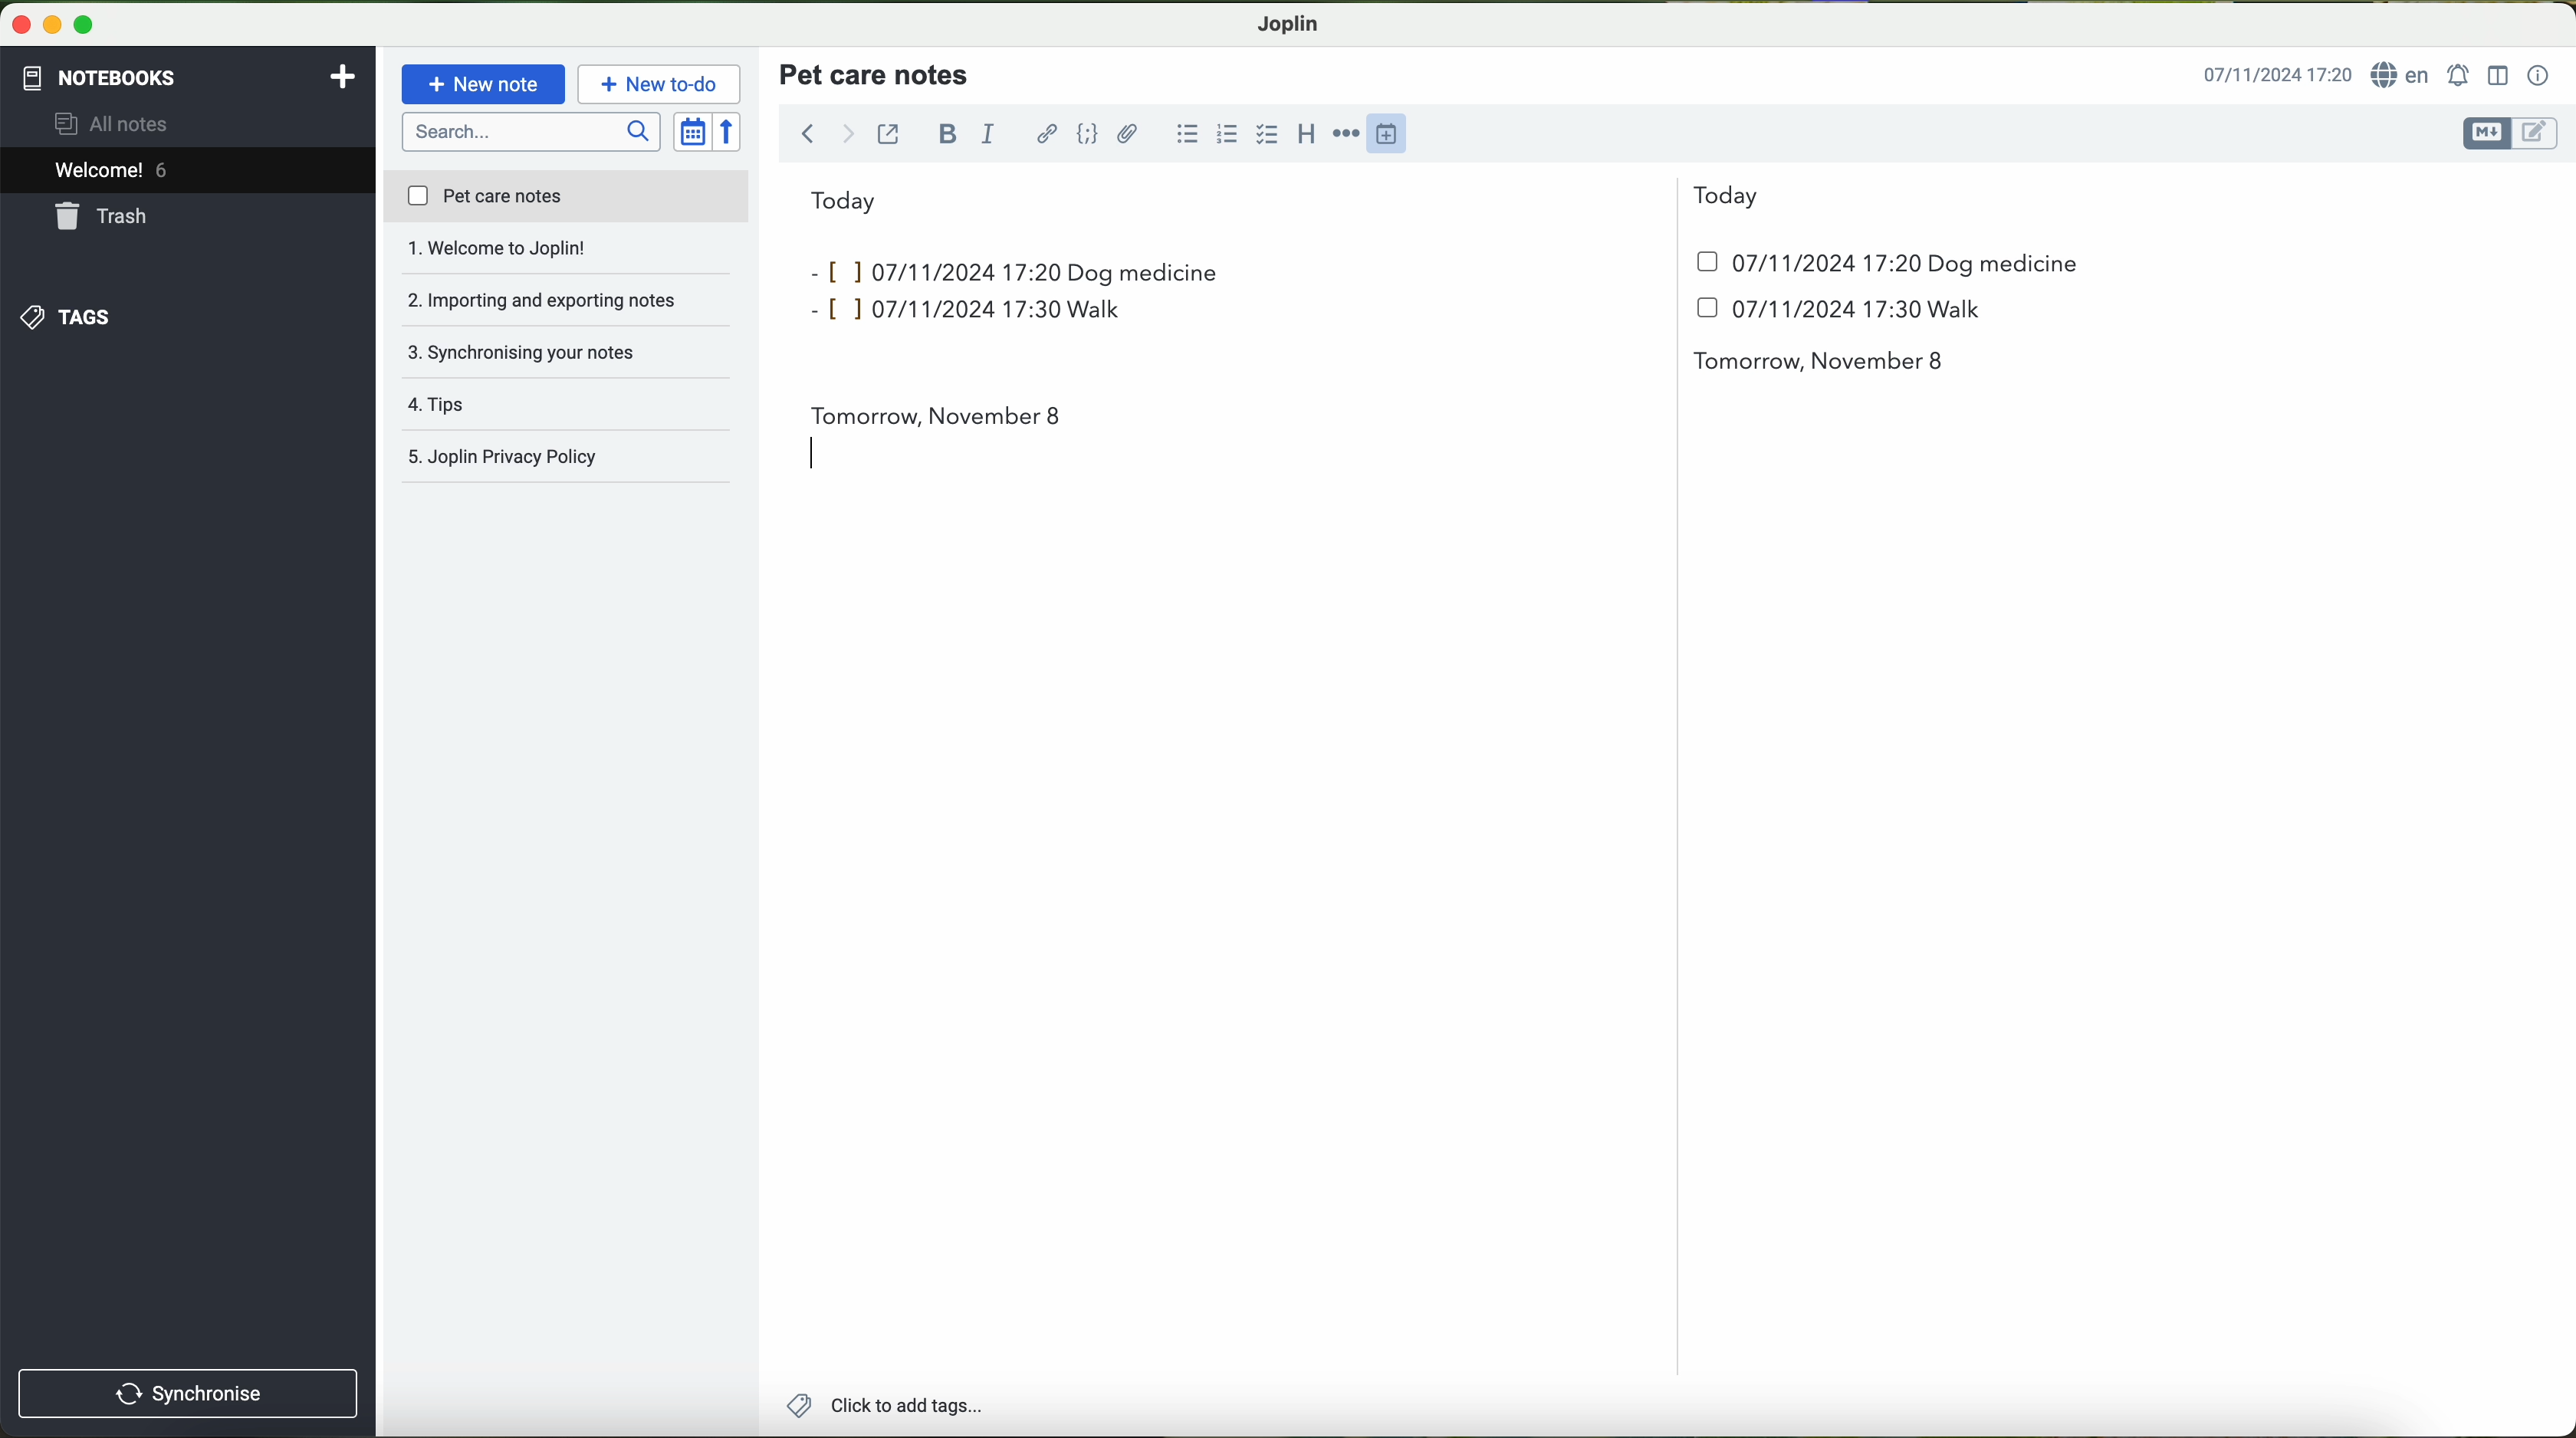 The image size is (2576, 1438). Describe the element at coordinates (188, 1393) in the screenshot. I see `synchronise button` at that location.